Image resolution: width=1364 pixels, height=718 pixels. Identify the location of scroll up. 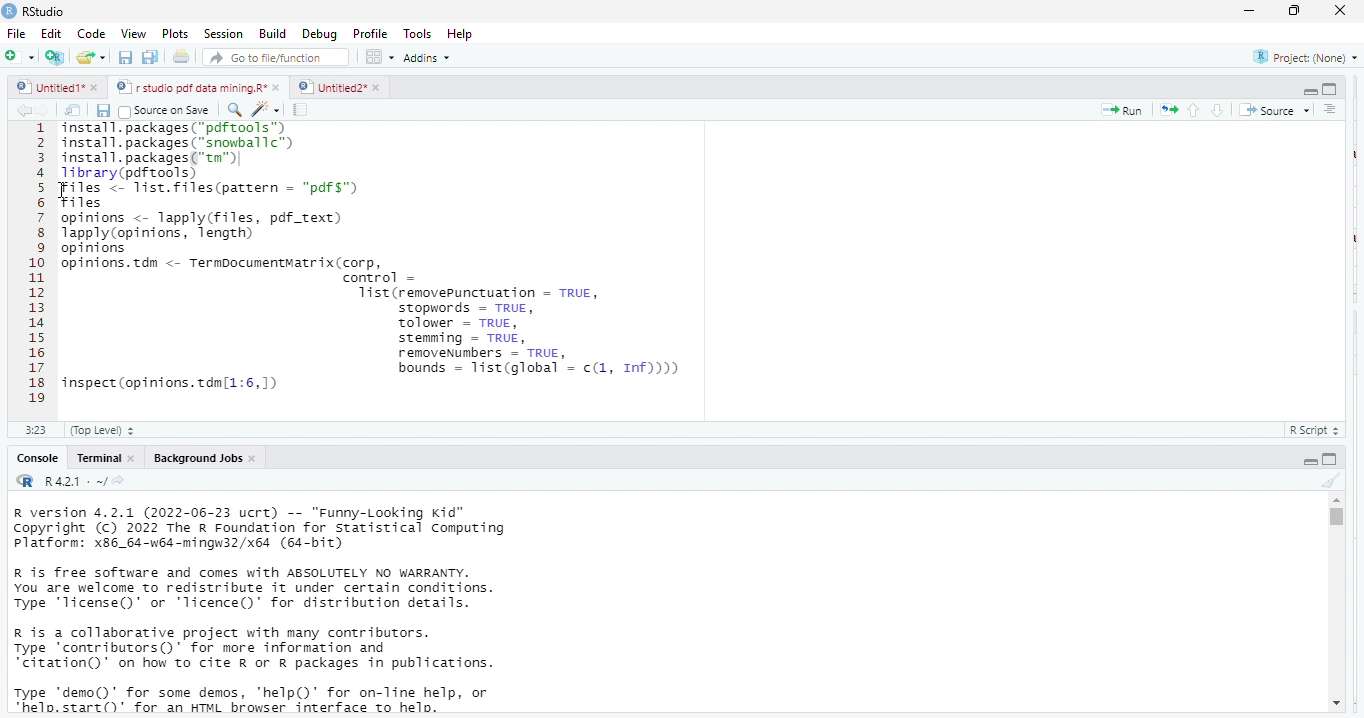
(1336, 500).